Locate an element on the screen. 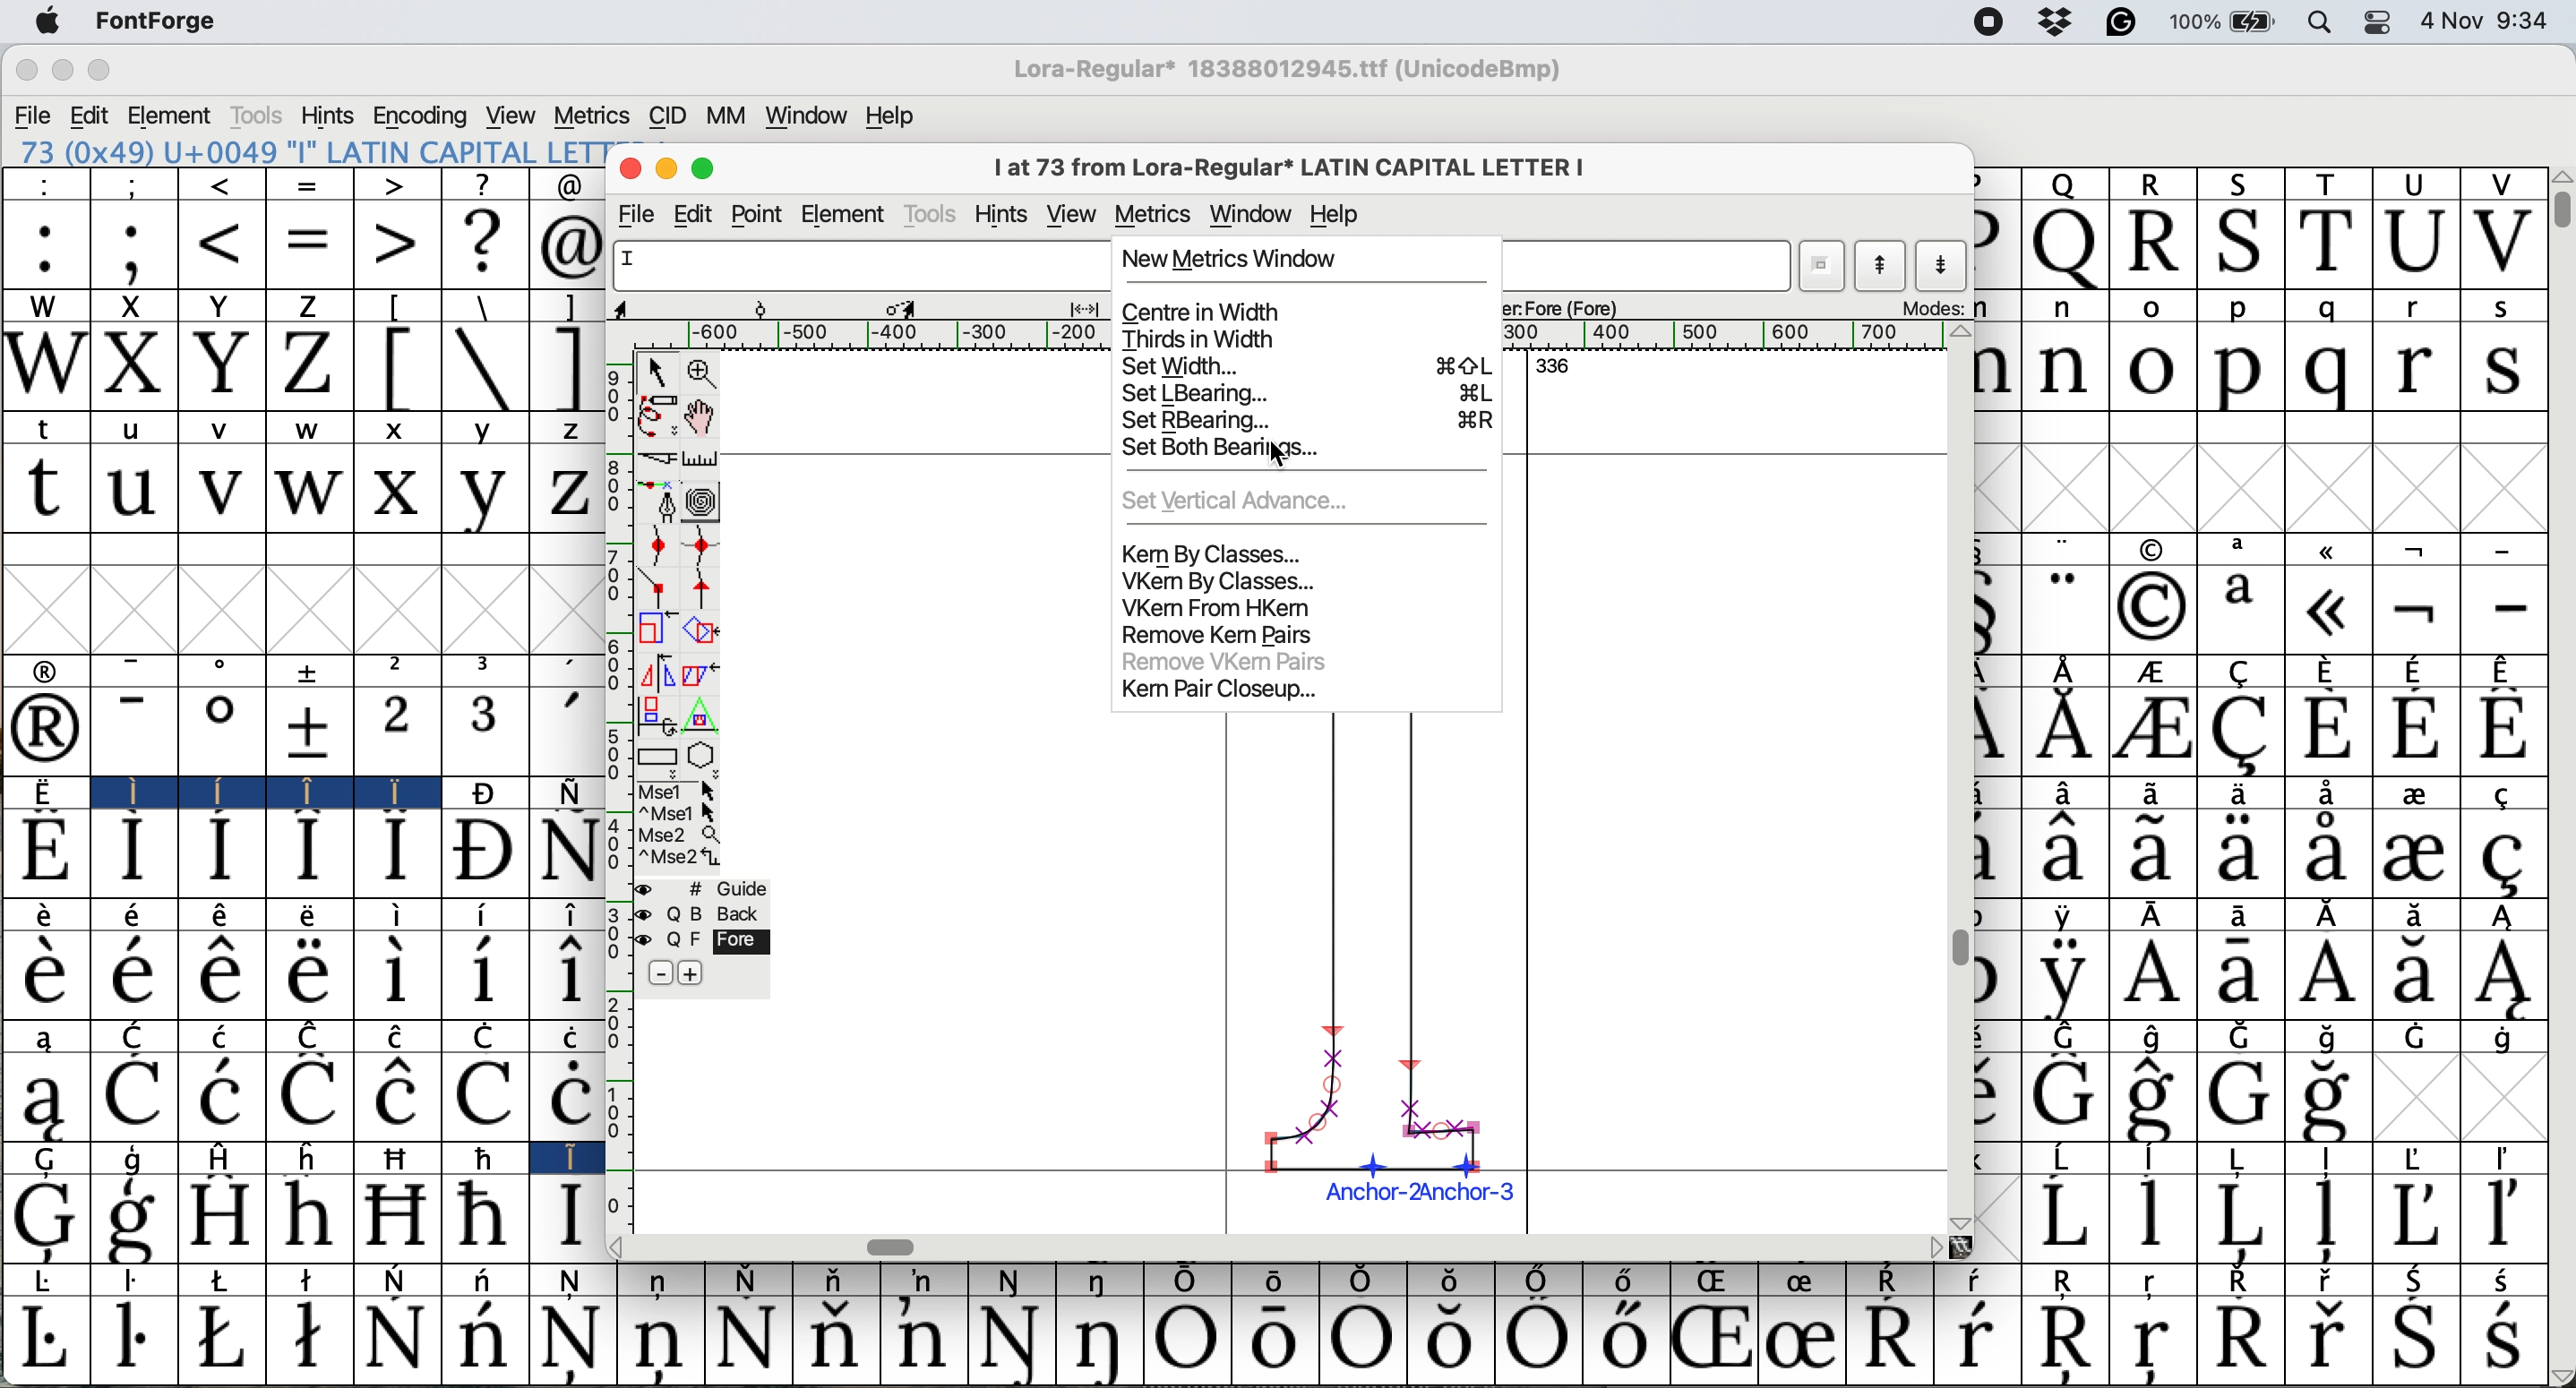 Image resolution: width=2576 pixels, height=1388 pixels. Symbol is located at coordinates (221, 1215).